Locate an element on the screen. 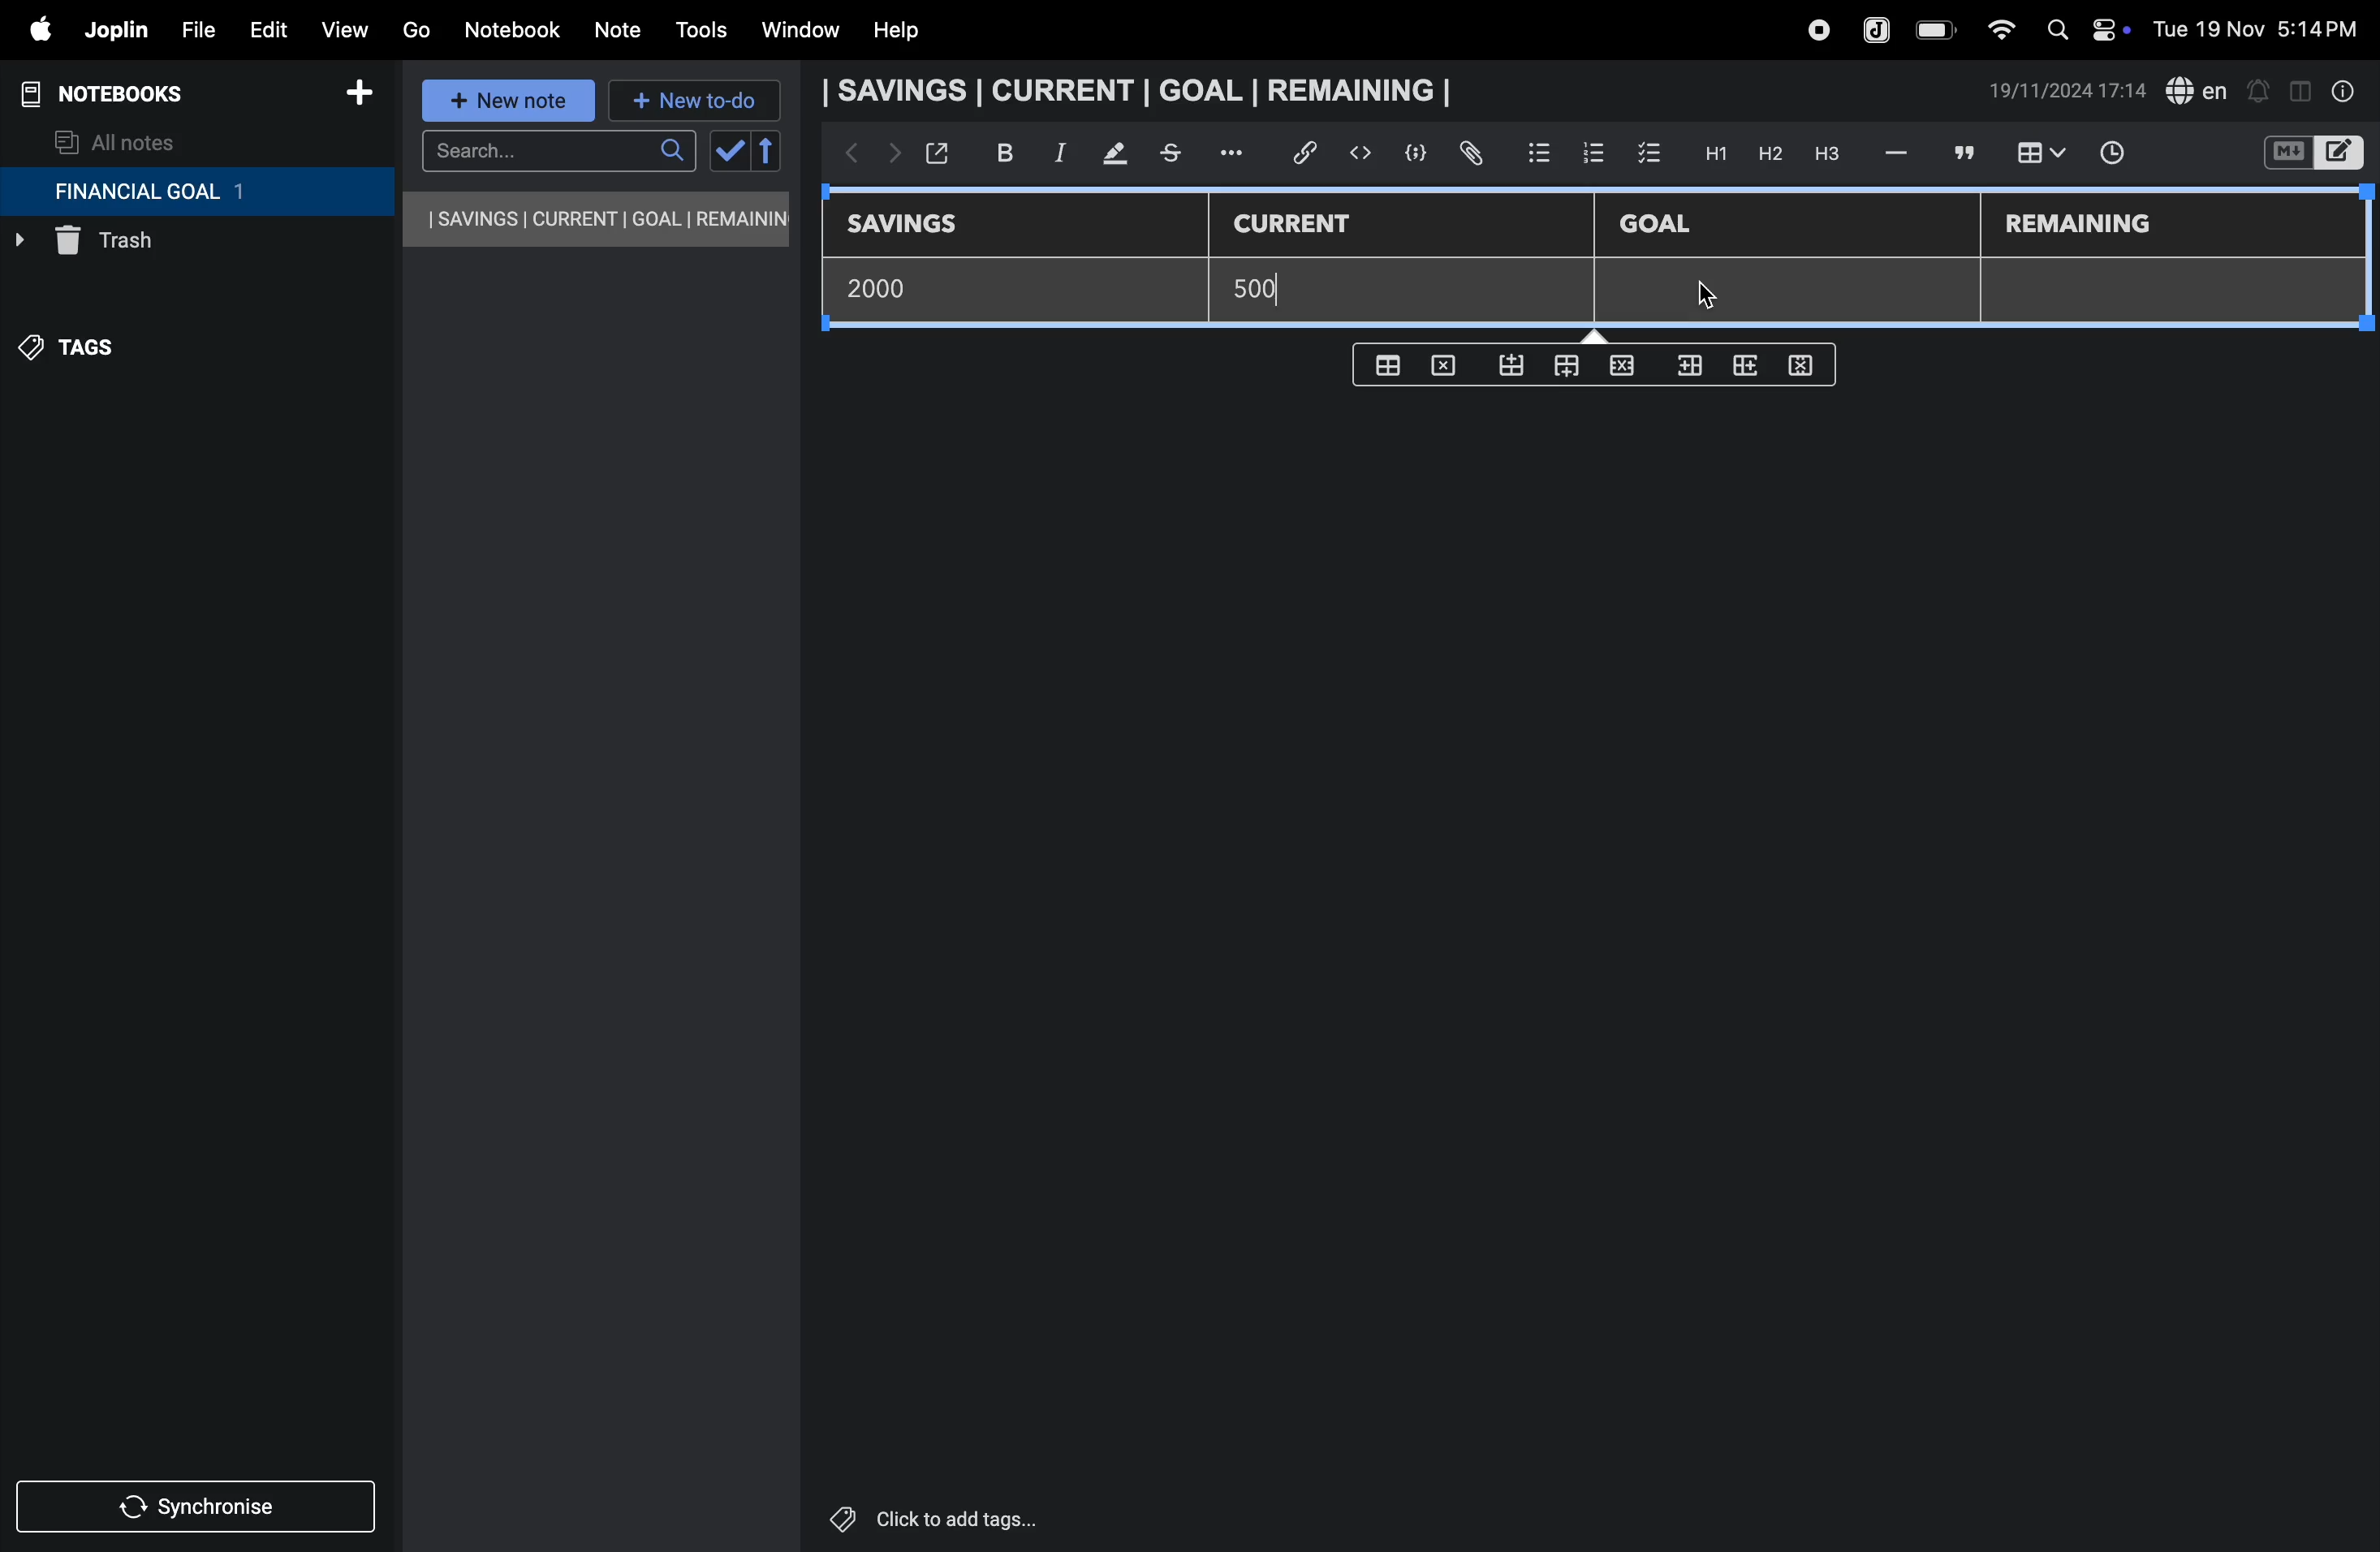 The height and width of the screenshot is (1552, 2380). mark is located at coordinates (1106, 155).